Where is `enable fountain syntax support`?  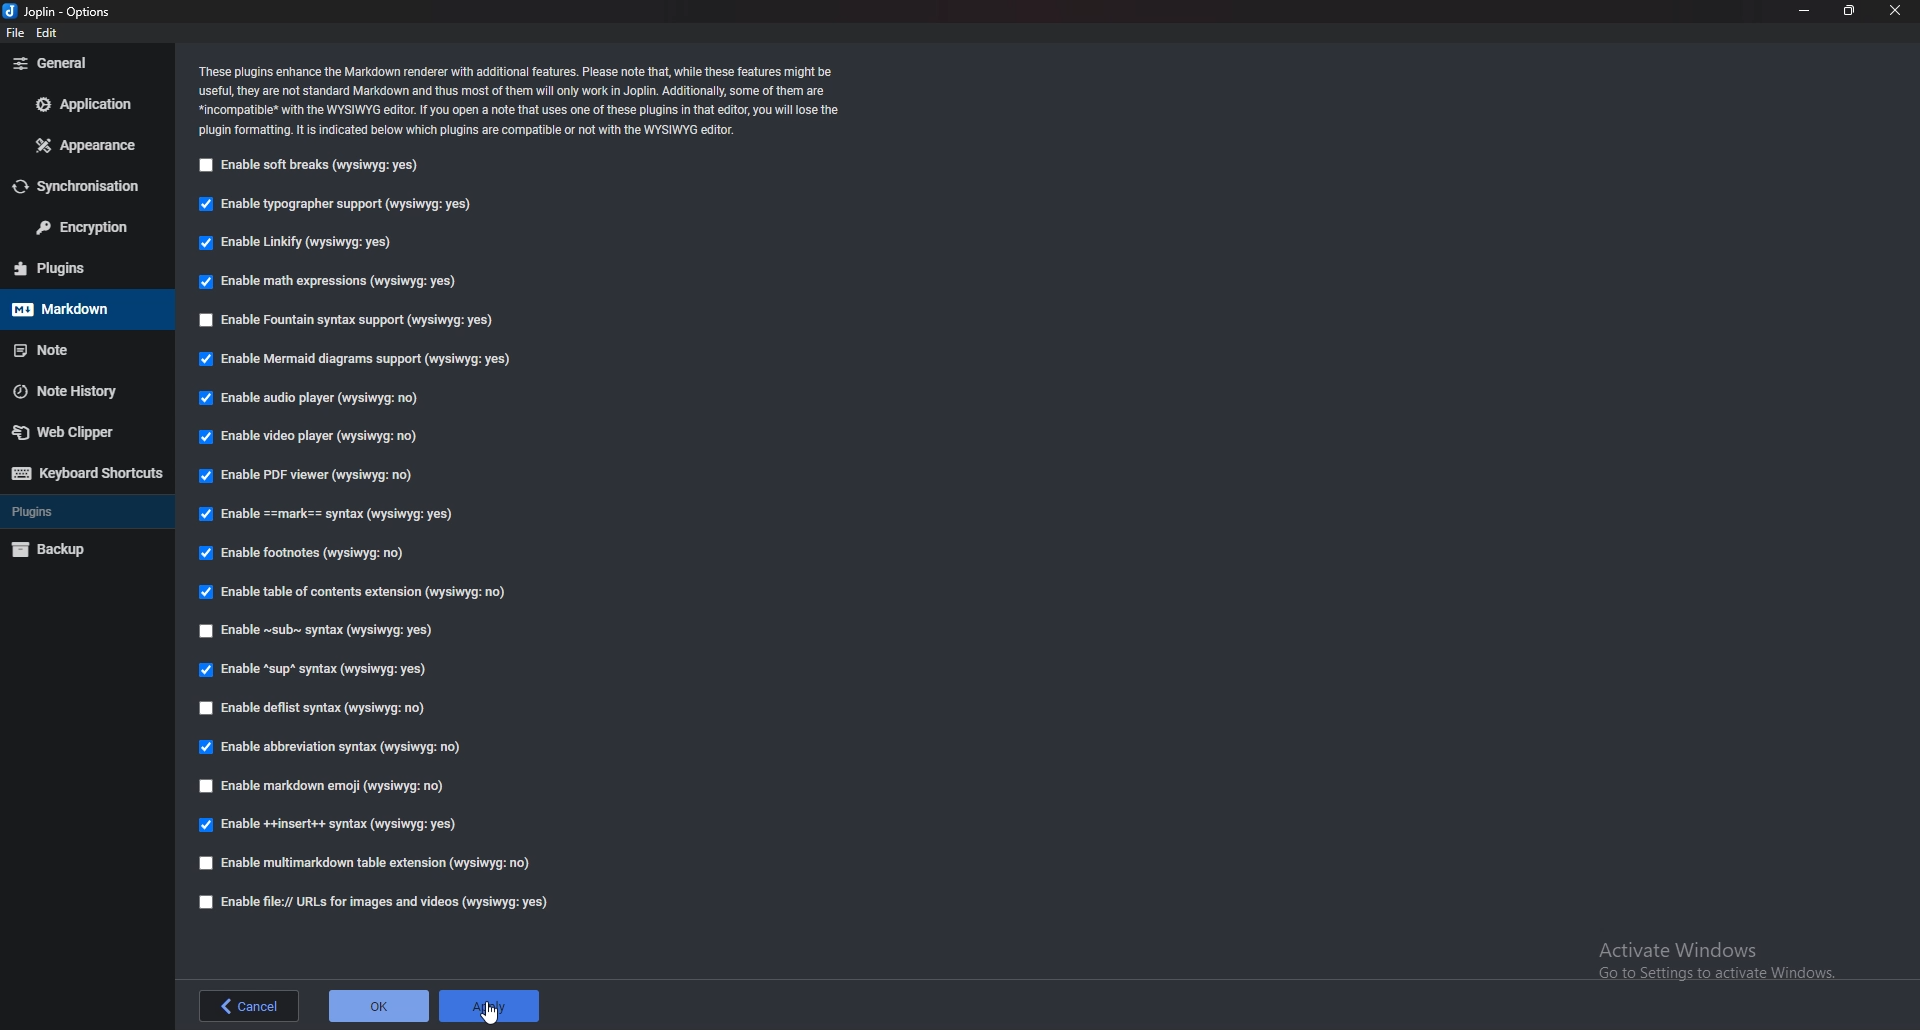 enable fountain syntax support is located at coordinates (354, 320).